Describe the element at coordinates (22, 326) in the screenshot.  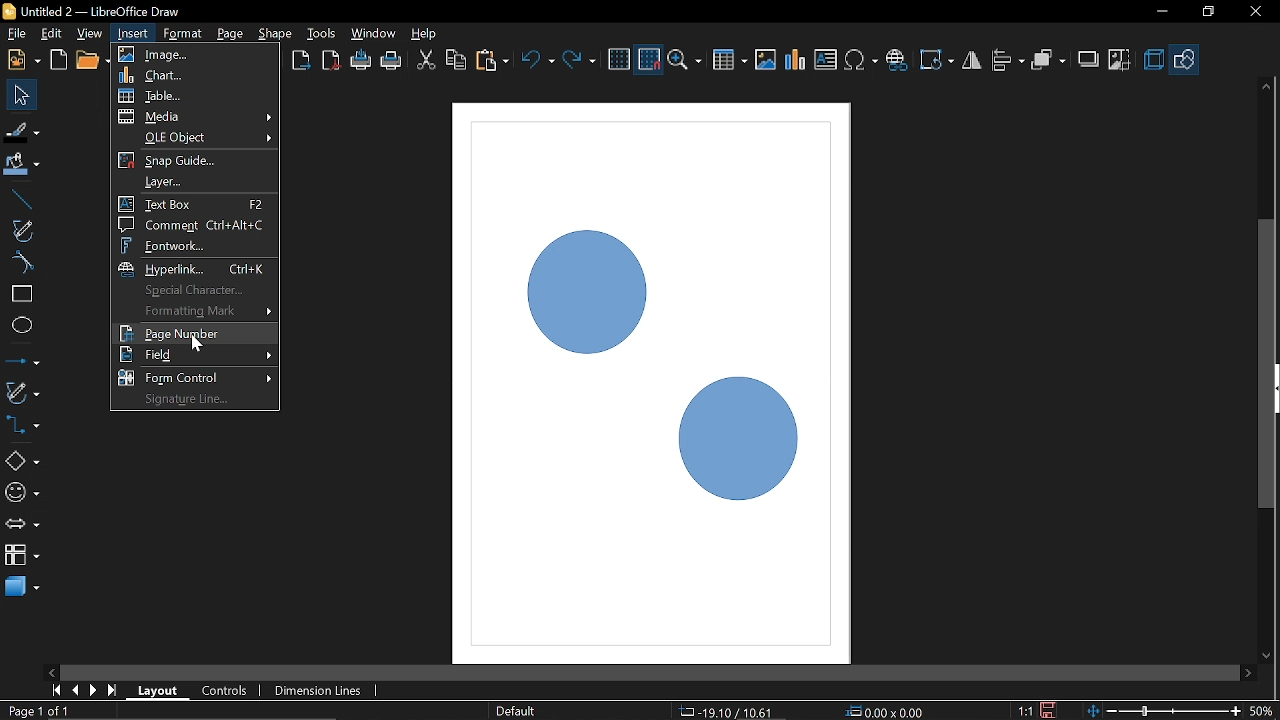
I see `Eclipse` at that location.